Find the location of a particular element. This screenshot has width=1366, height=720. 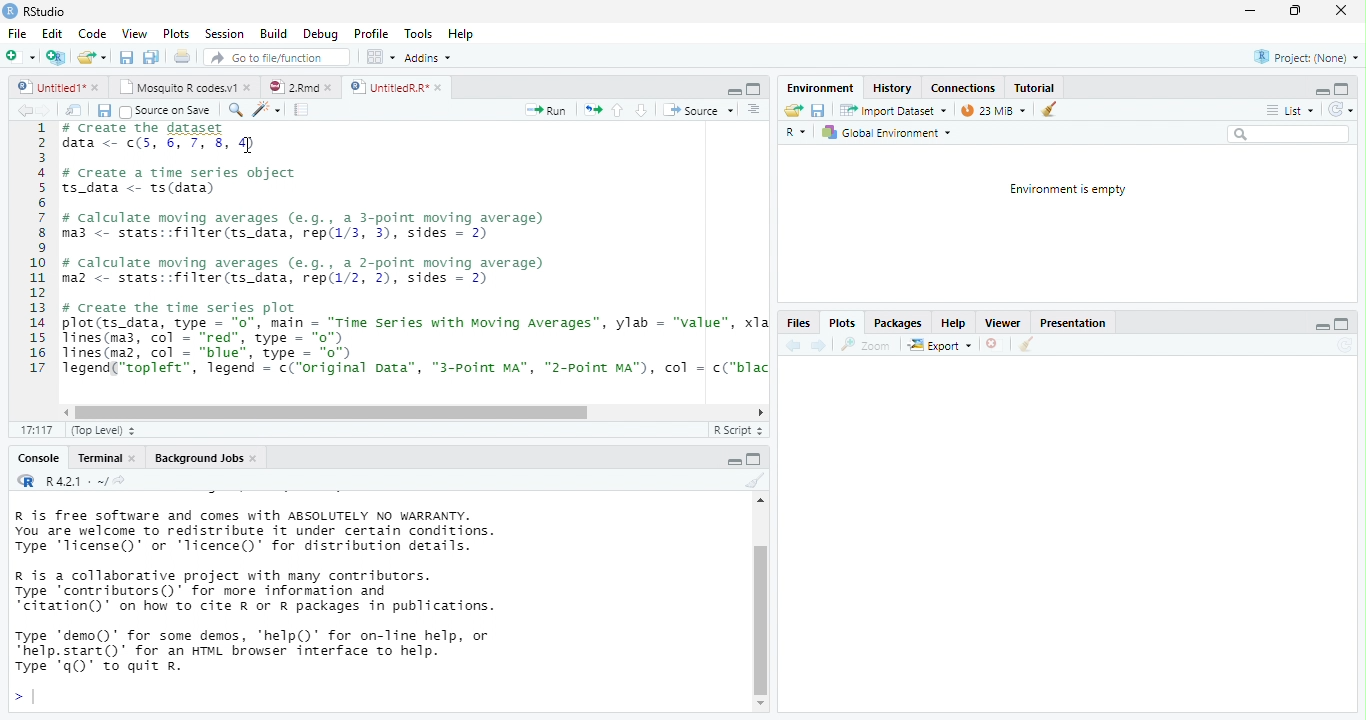

show in window is located at coordinates (75, 110).